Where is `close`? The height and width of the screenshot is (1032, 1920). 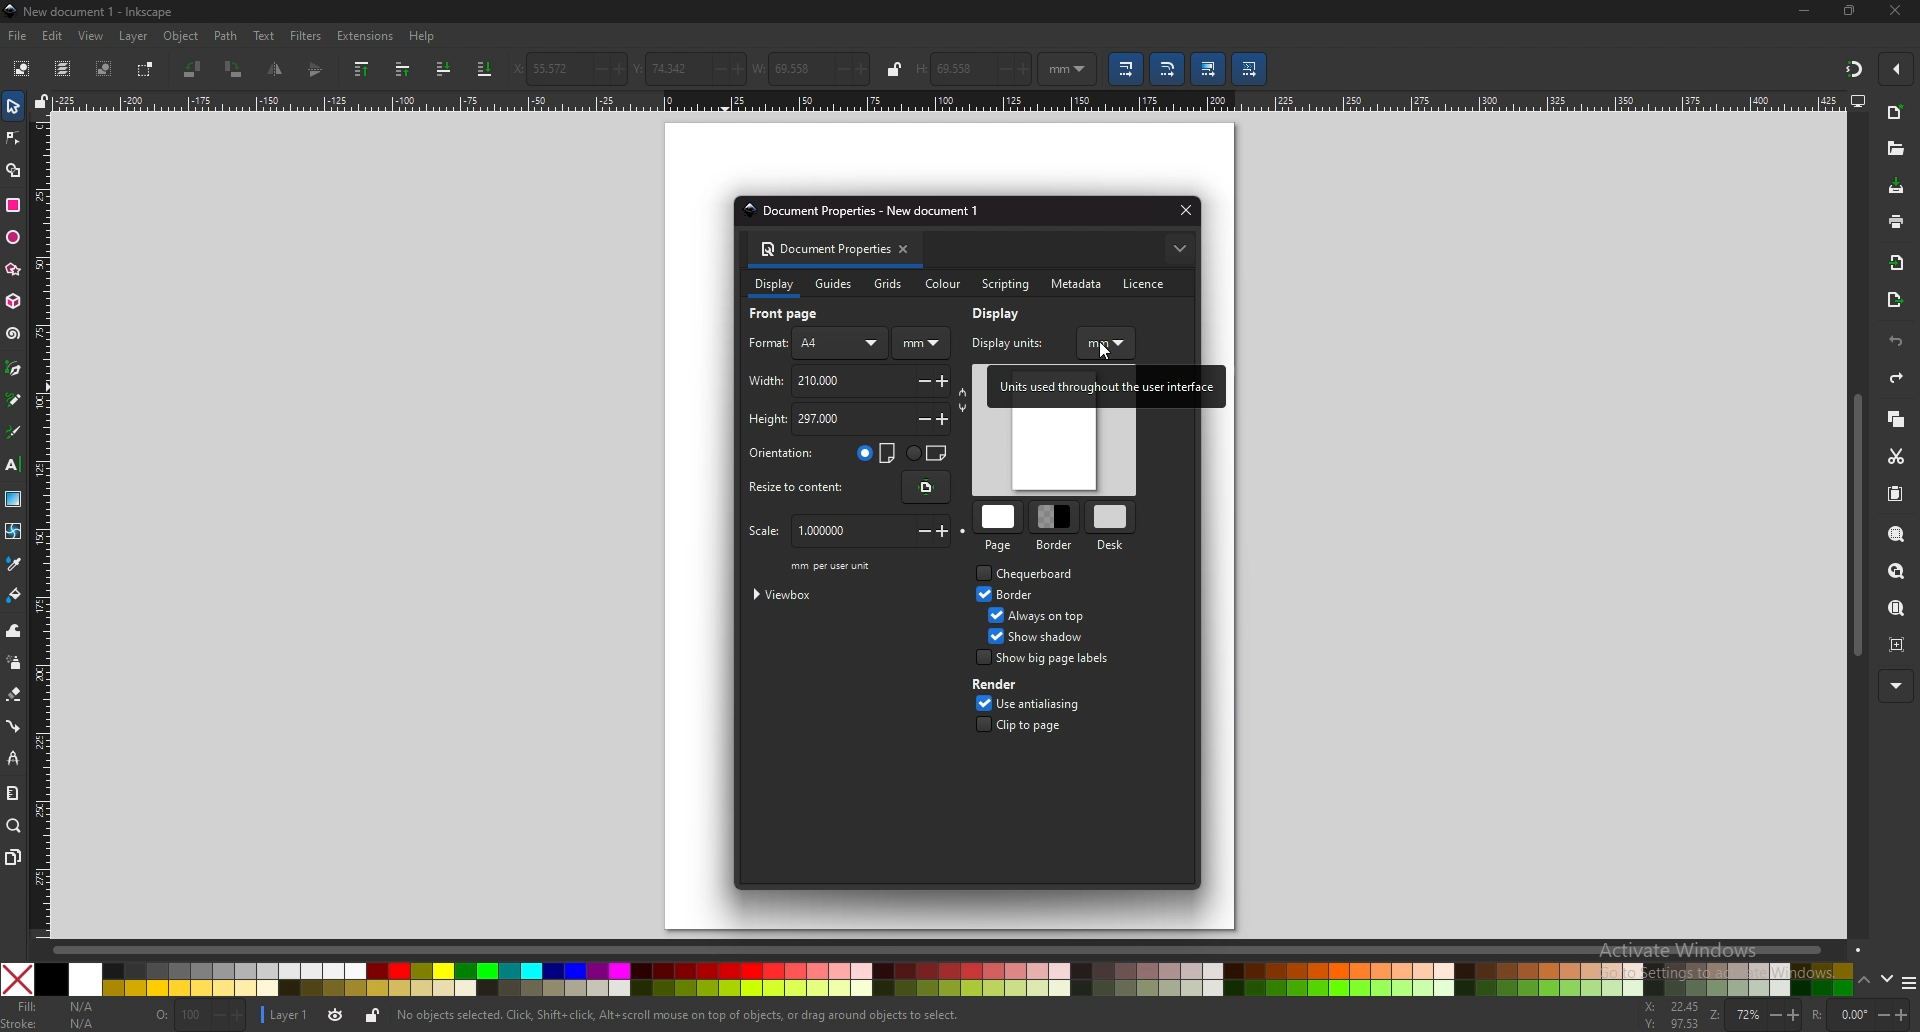
close is located at coordinates (1894, 12).